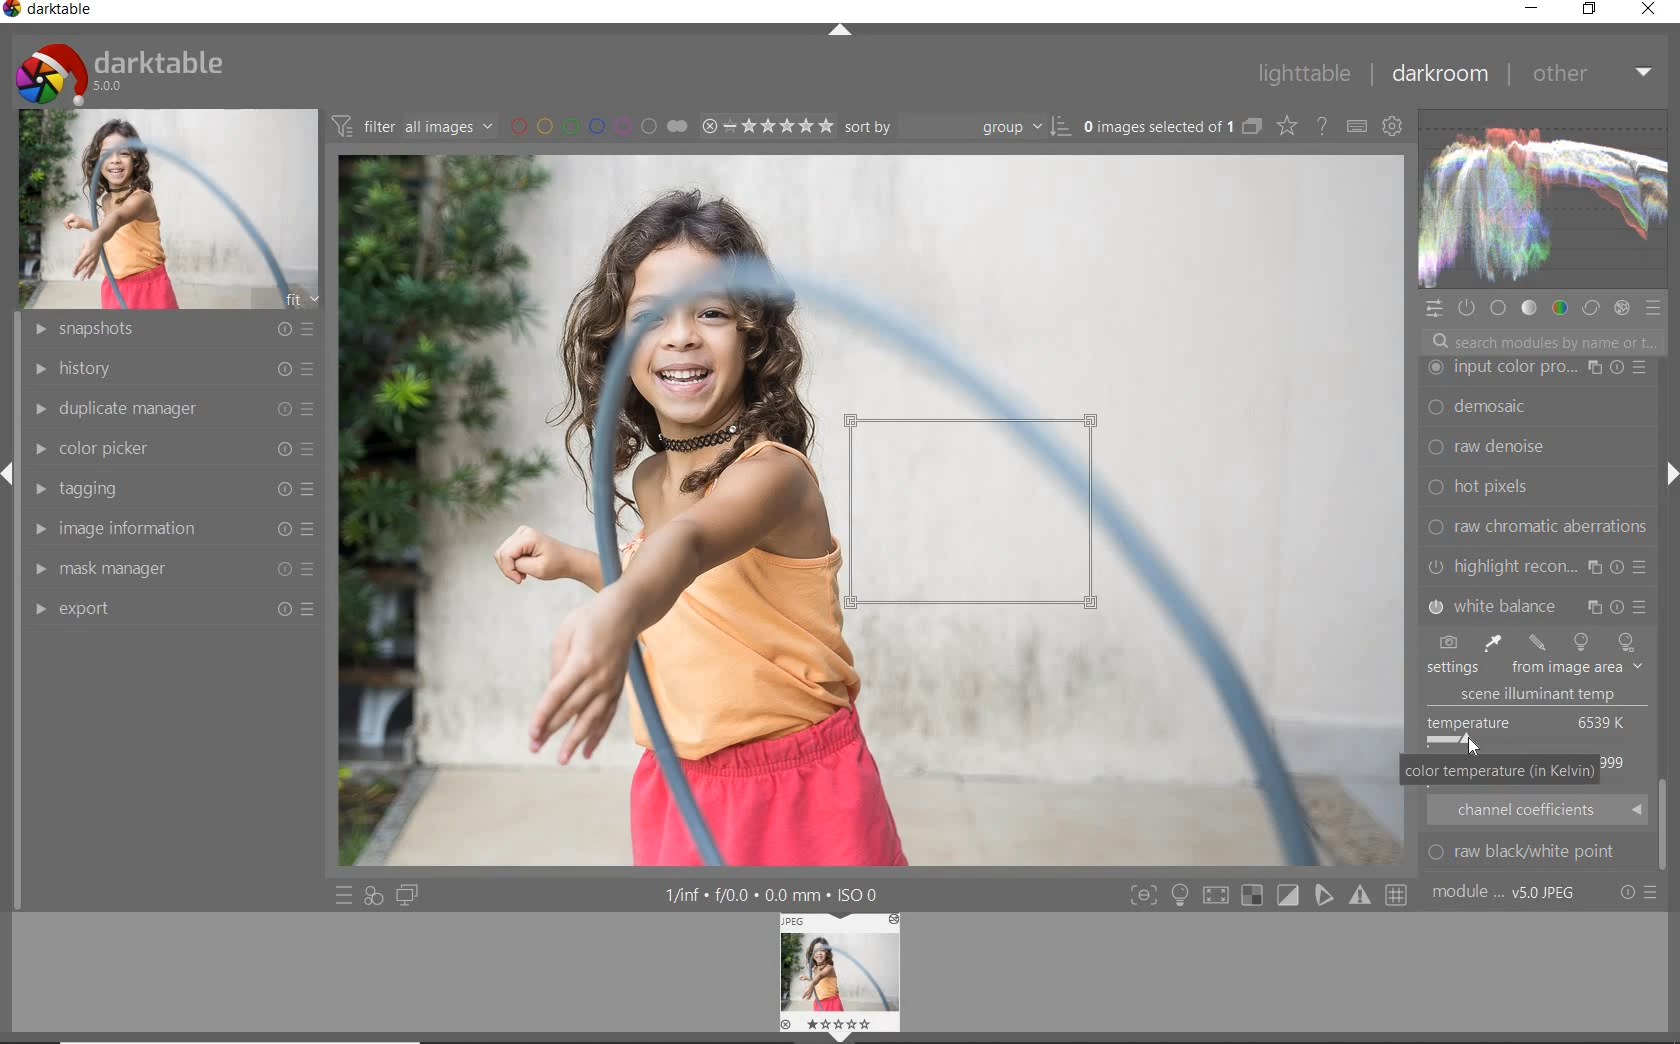 The height and width of the screenshot is (1044, 1680). I want to click on sort, so click(957, 125).